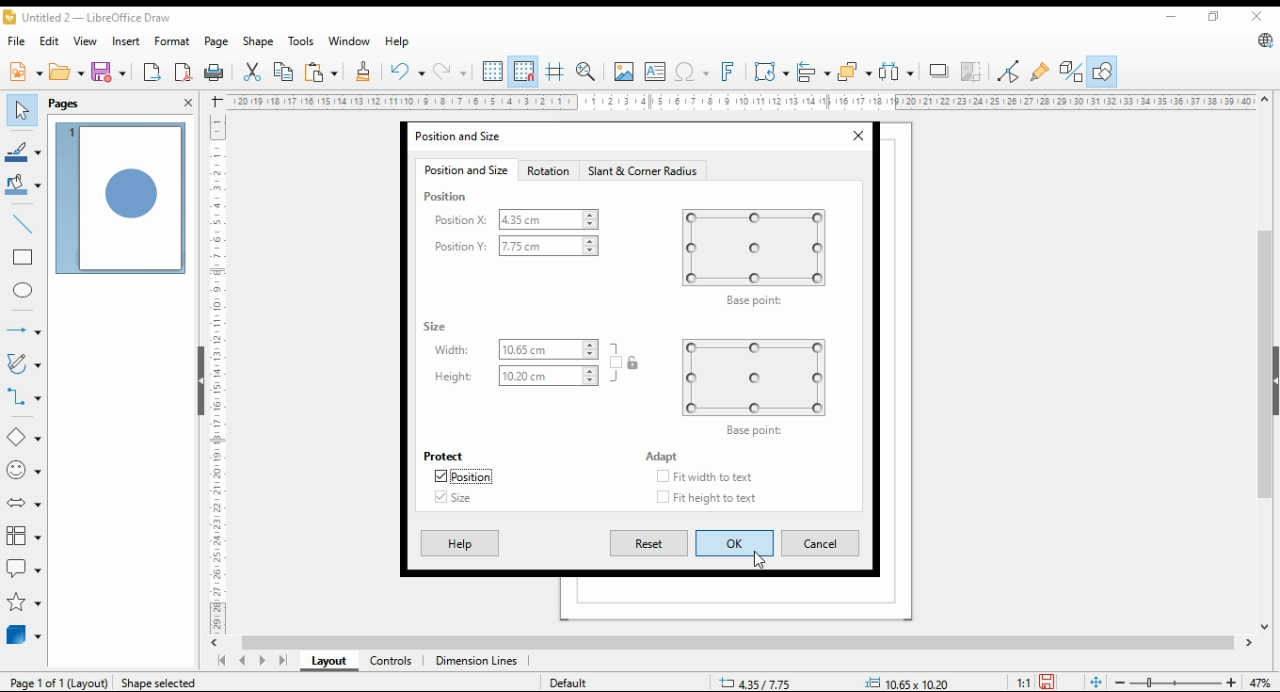 This screenshot has height=692, width=1280. What do you see at coordinates (654, 72) in the screenshot?
I see `insert text box` at bounding box center [654, 72].